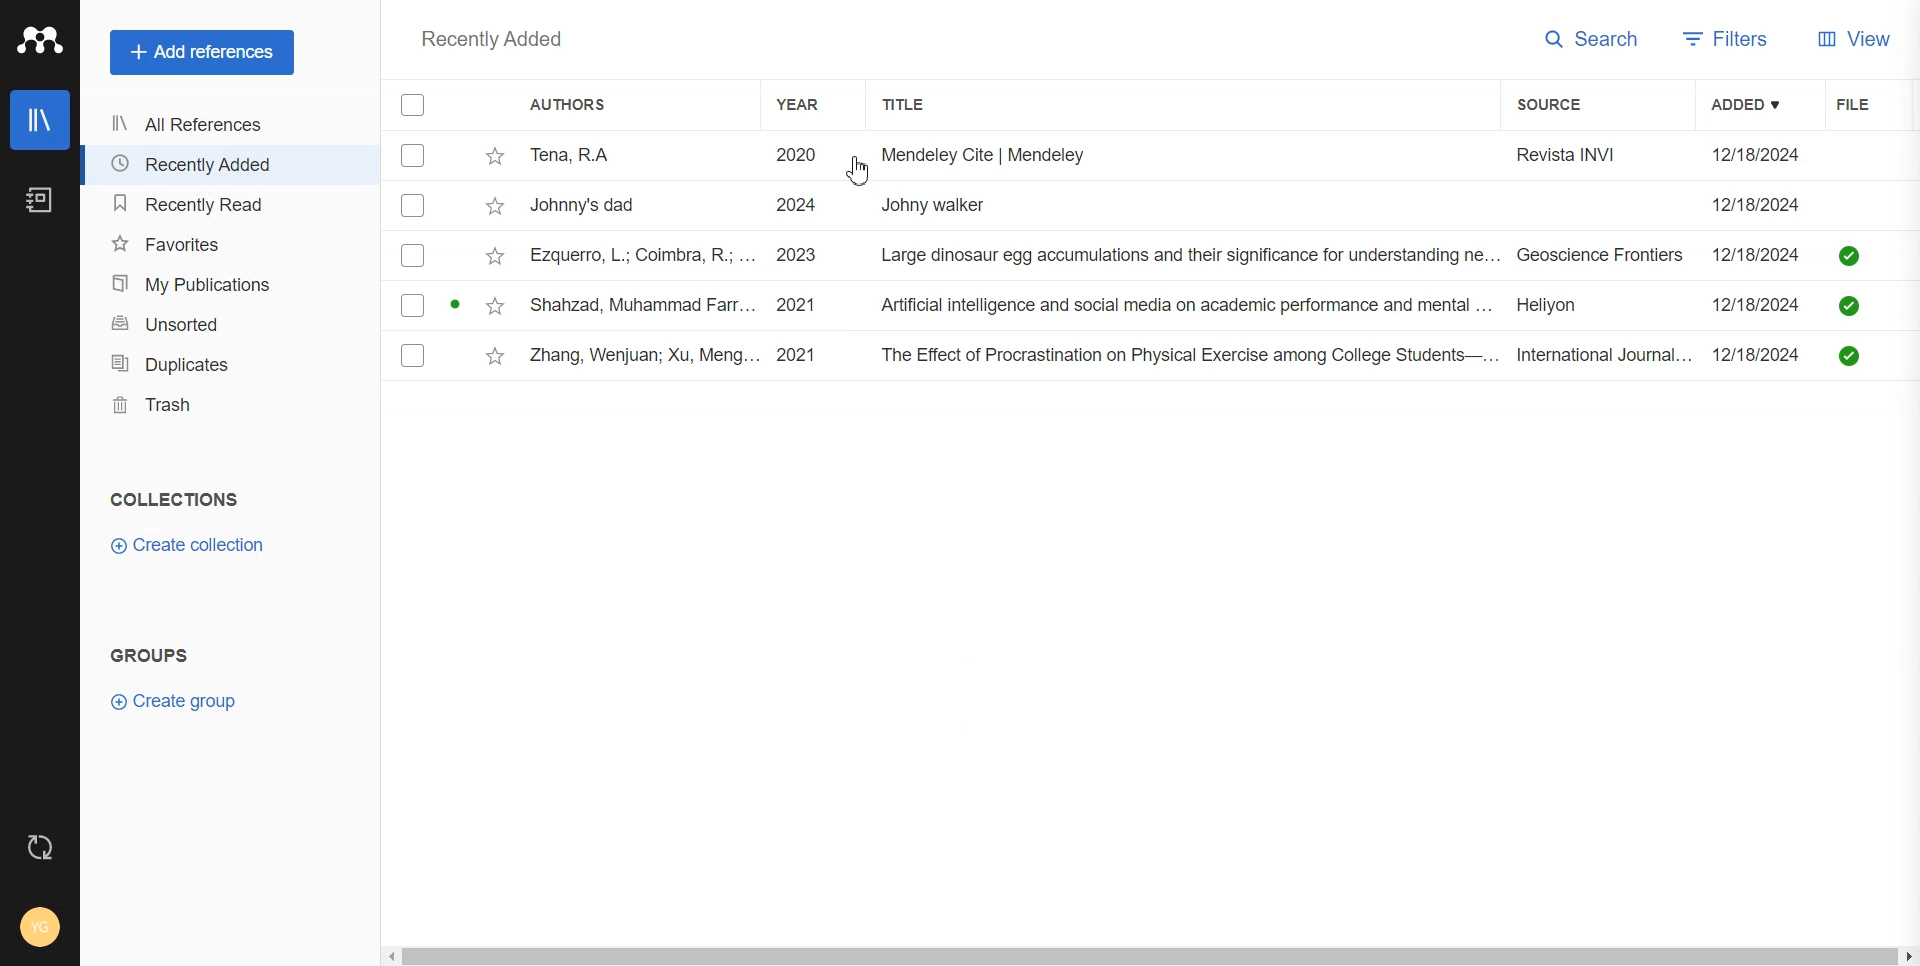  I want to click on Added, so click(1758, 104).